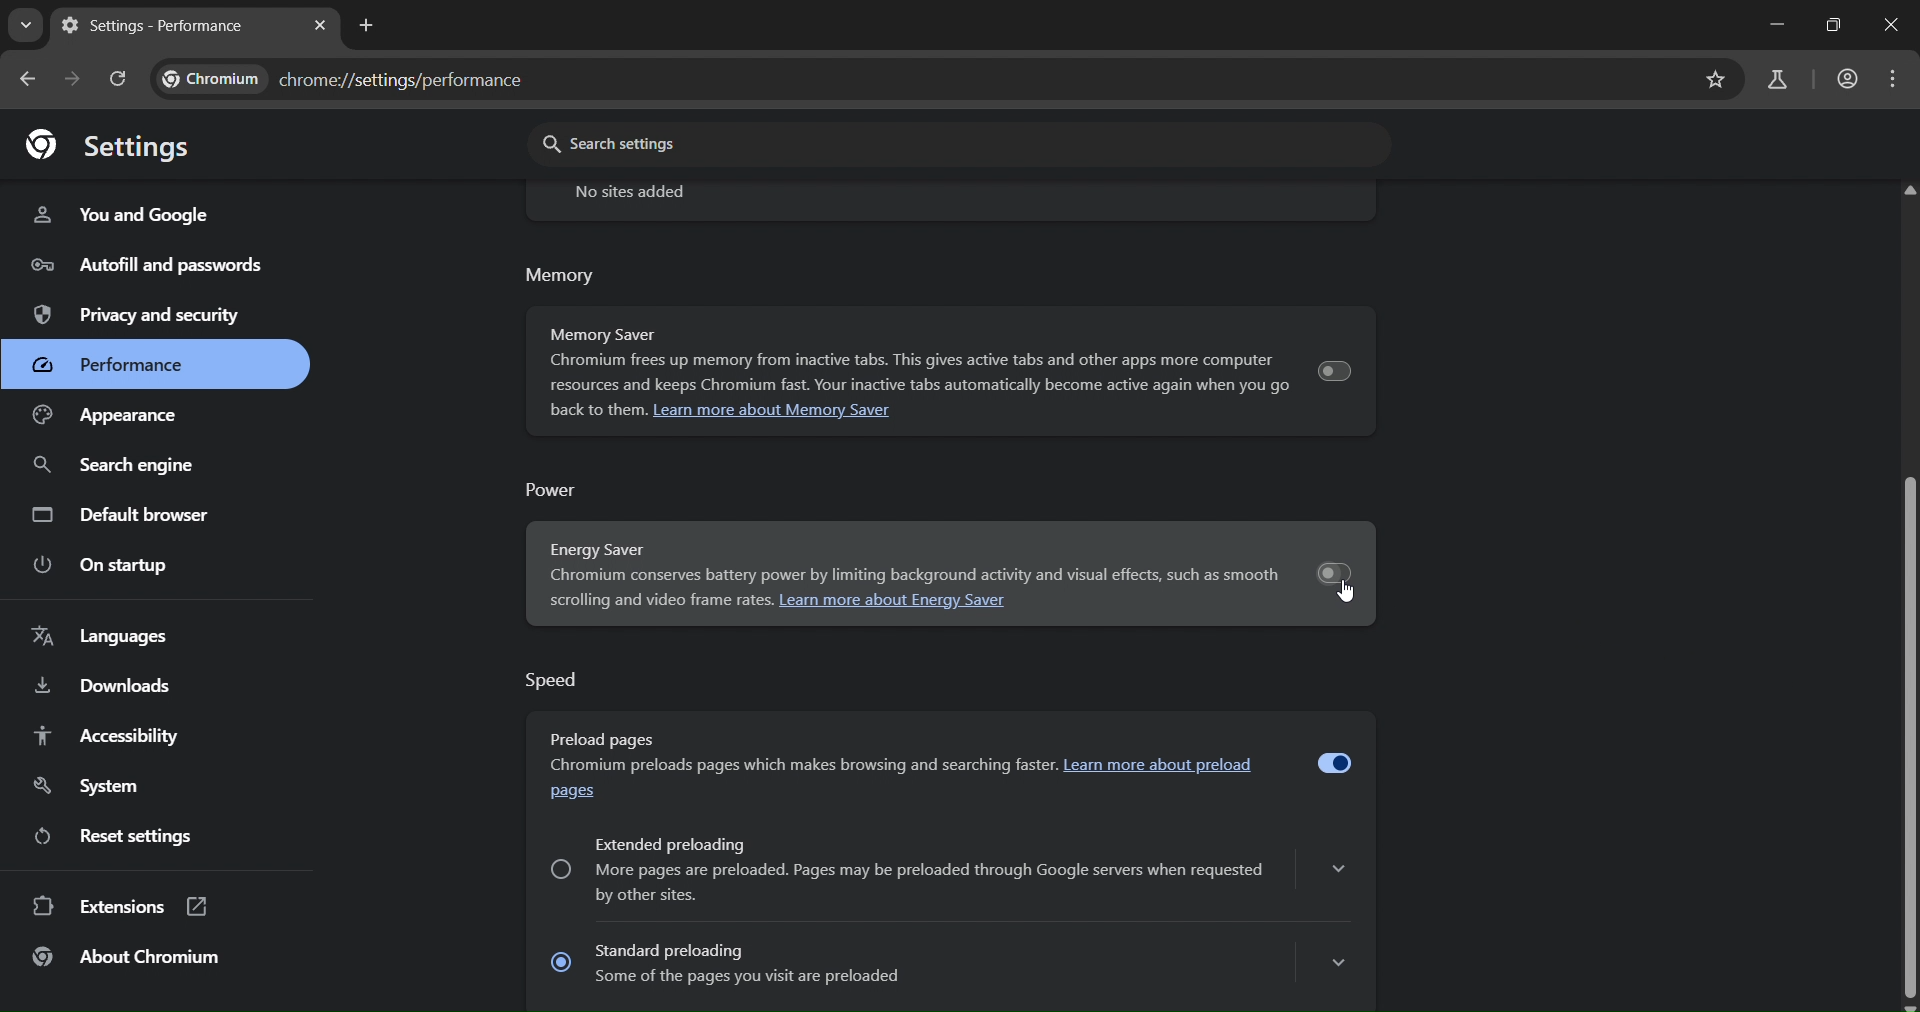 The height and width of the screenshot is (1012, 1920). What do you see at coordinates (647, 549) in the screenshot?
I see `energy saver` at bounding box center [647, 549].